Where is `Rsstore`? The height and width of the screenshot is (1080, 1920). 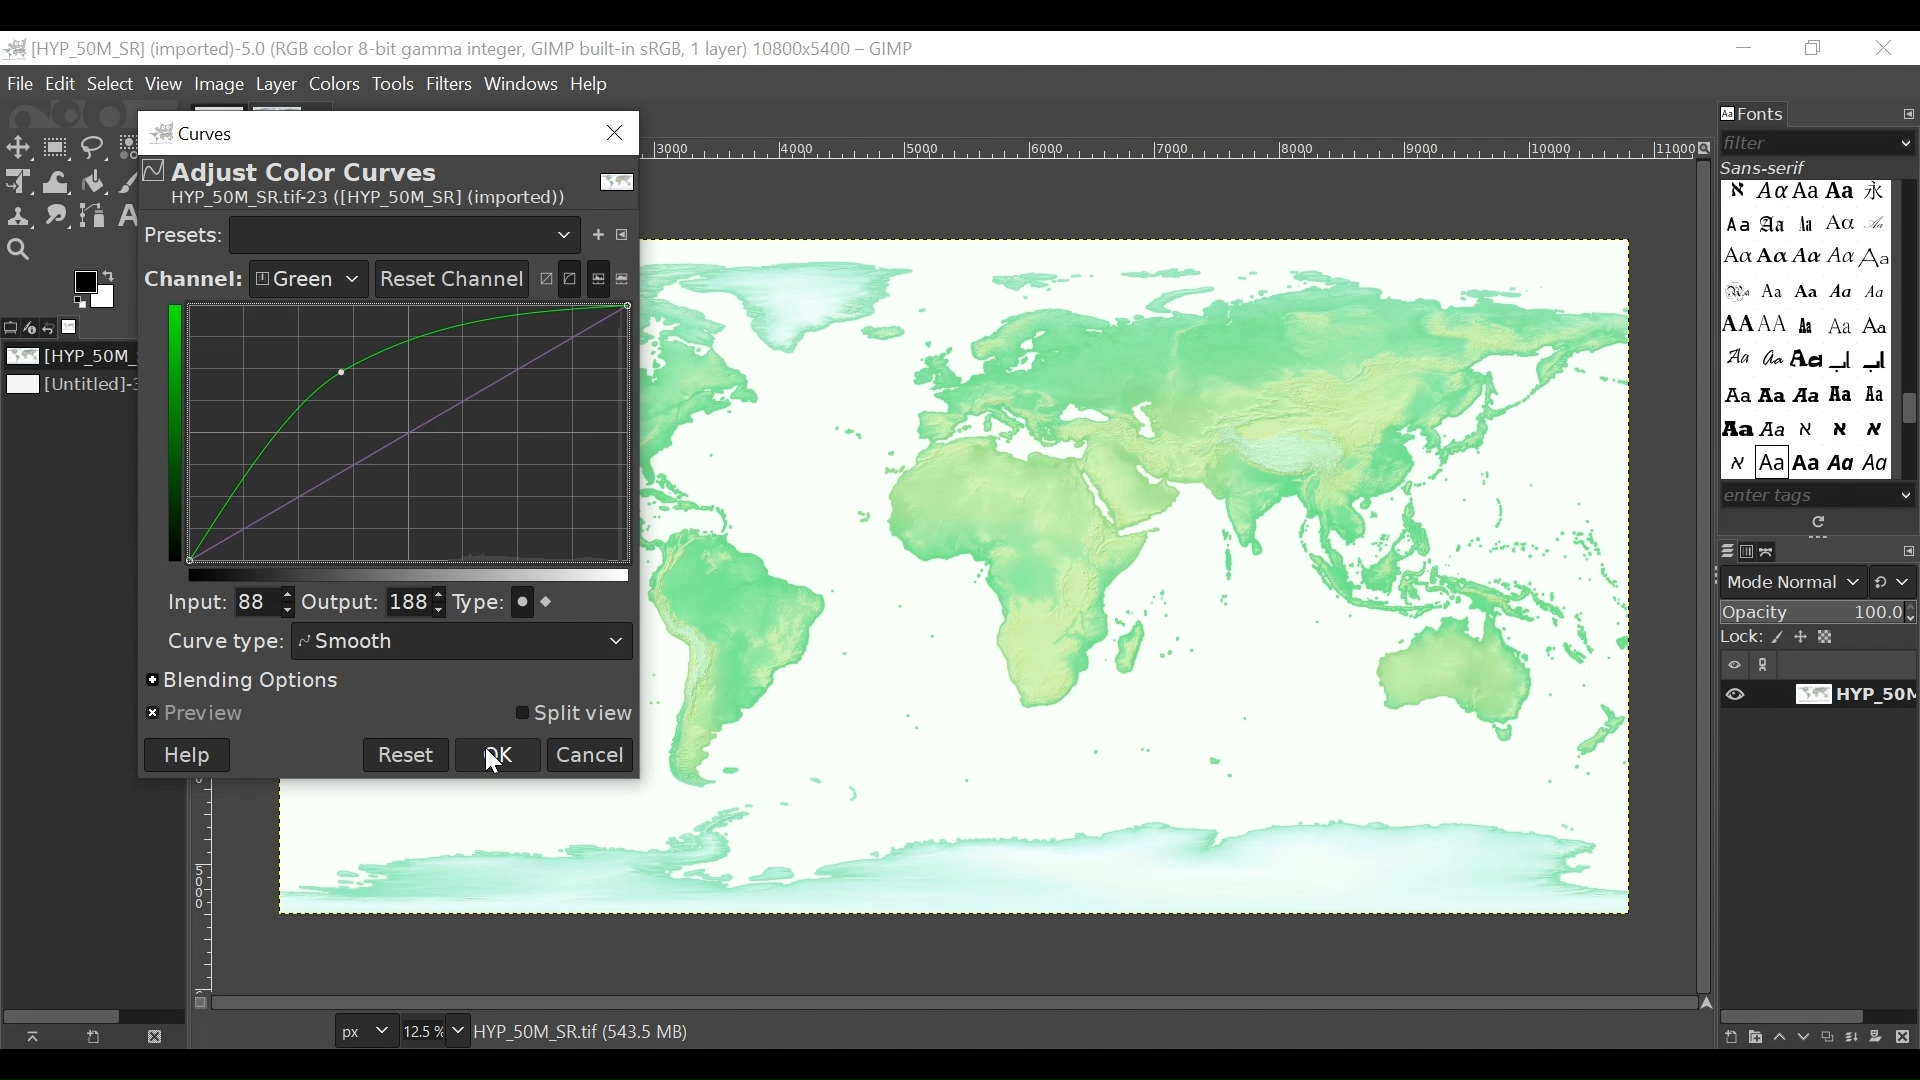 Rsstore is located at coordinates (1813, 49).